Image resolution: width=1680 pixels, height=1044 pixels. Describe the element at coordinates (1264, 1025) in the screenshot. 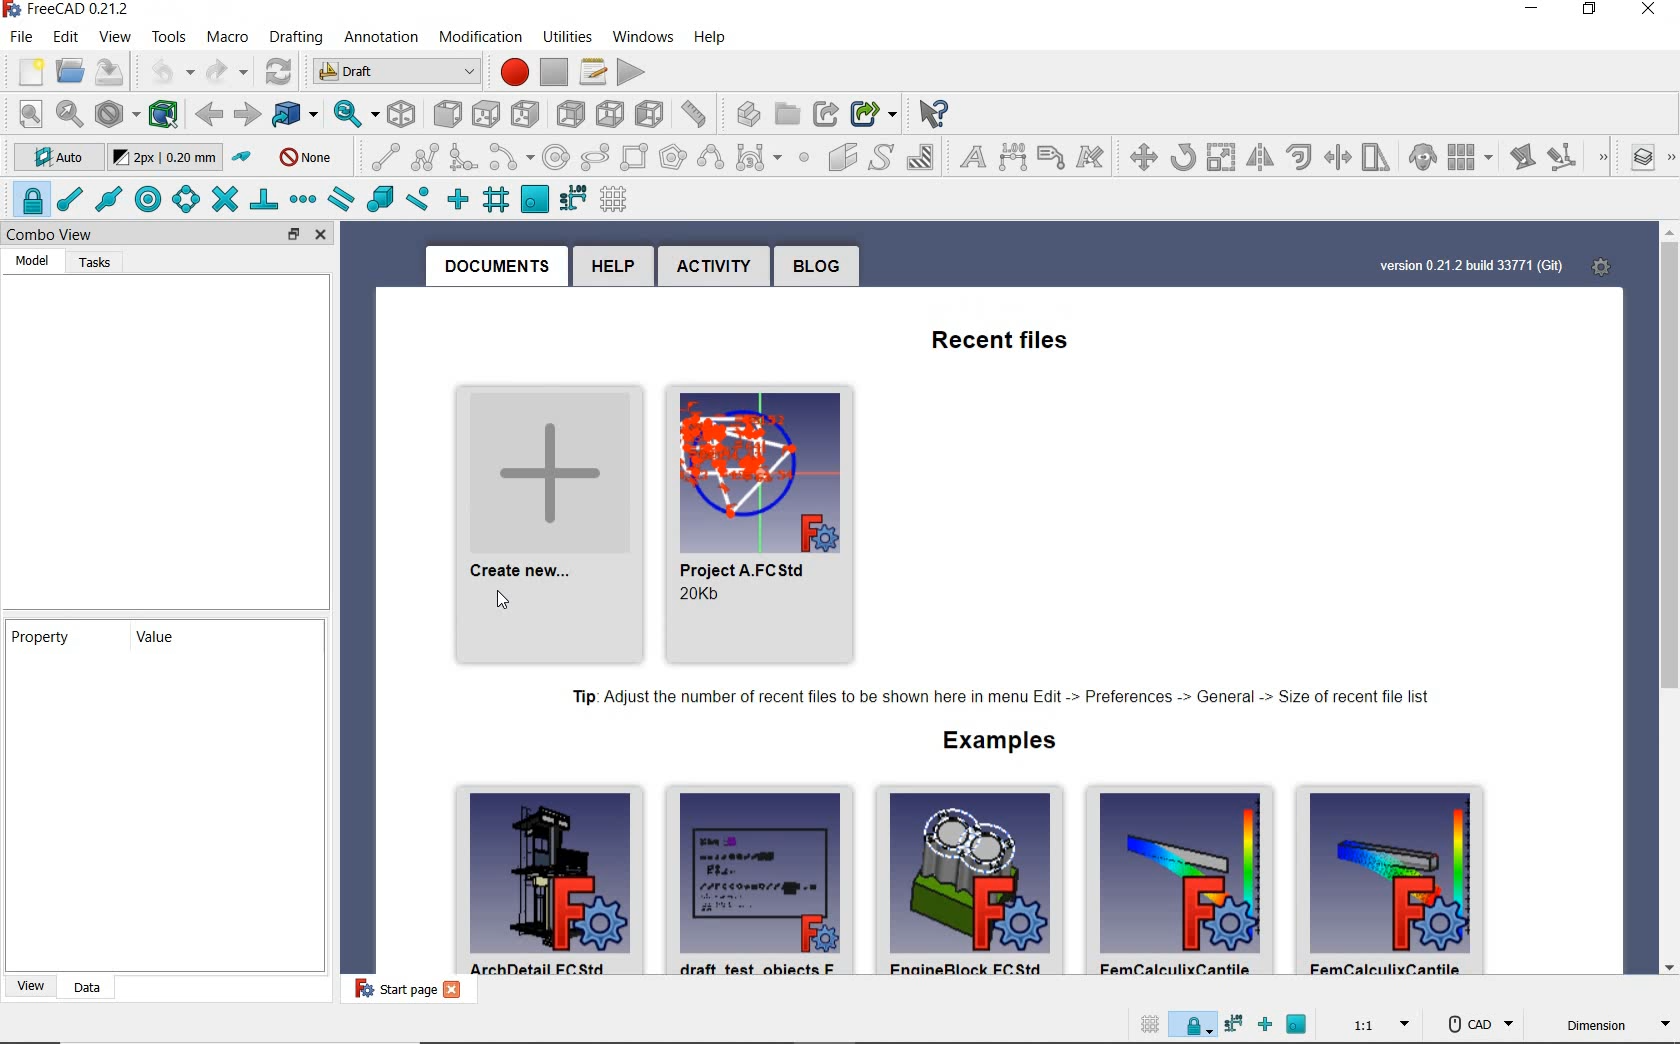

I see `+ ` at that location.